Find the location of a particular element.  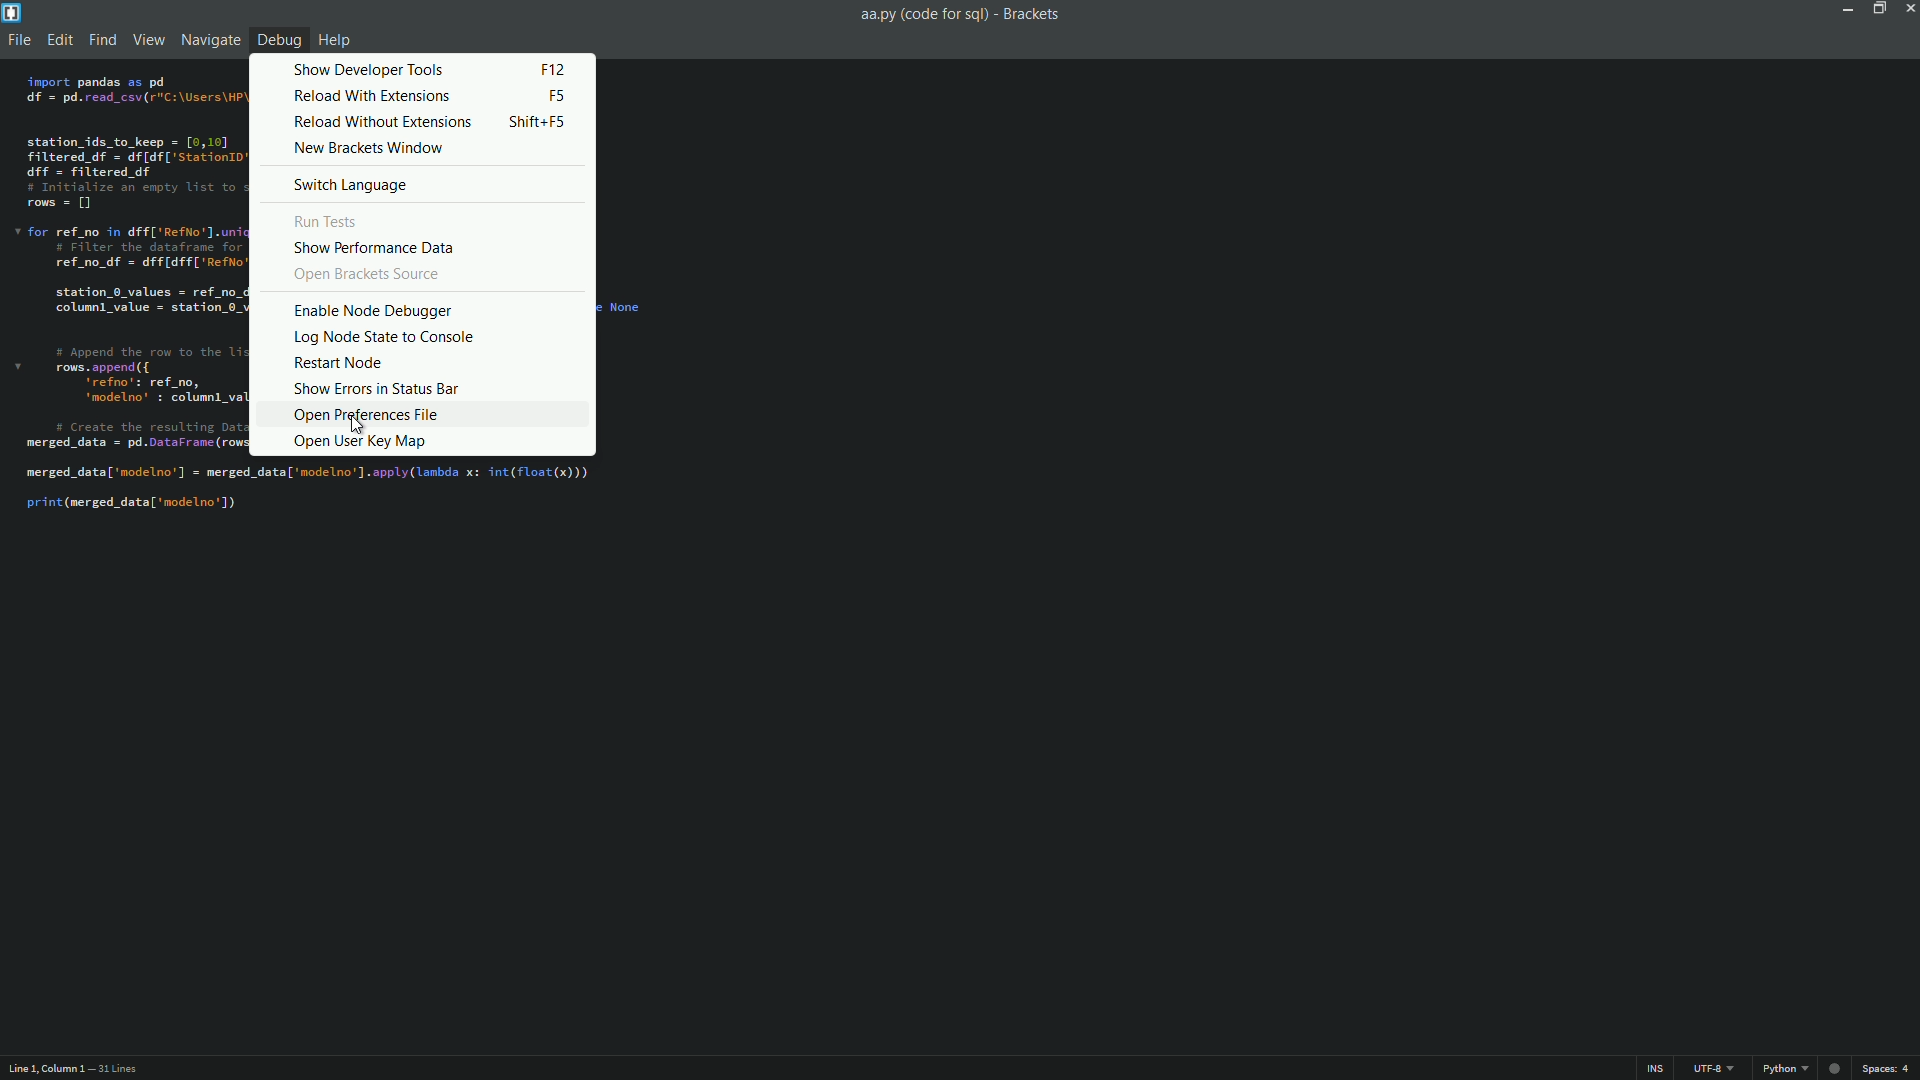

open brackets source is located at coordinates (366, 274).